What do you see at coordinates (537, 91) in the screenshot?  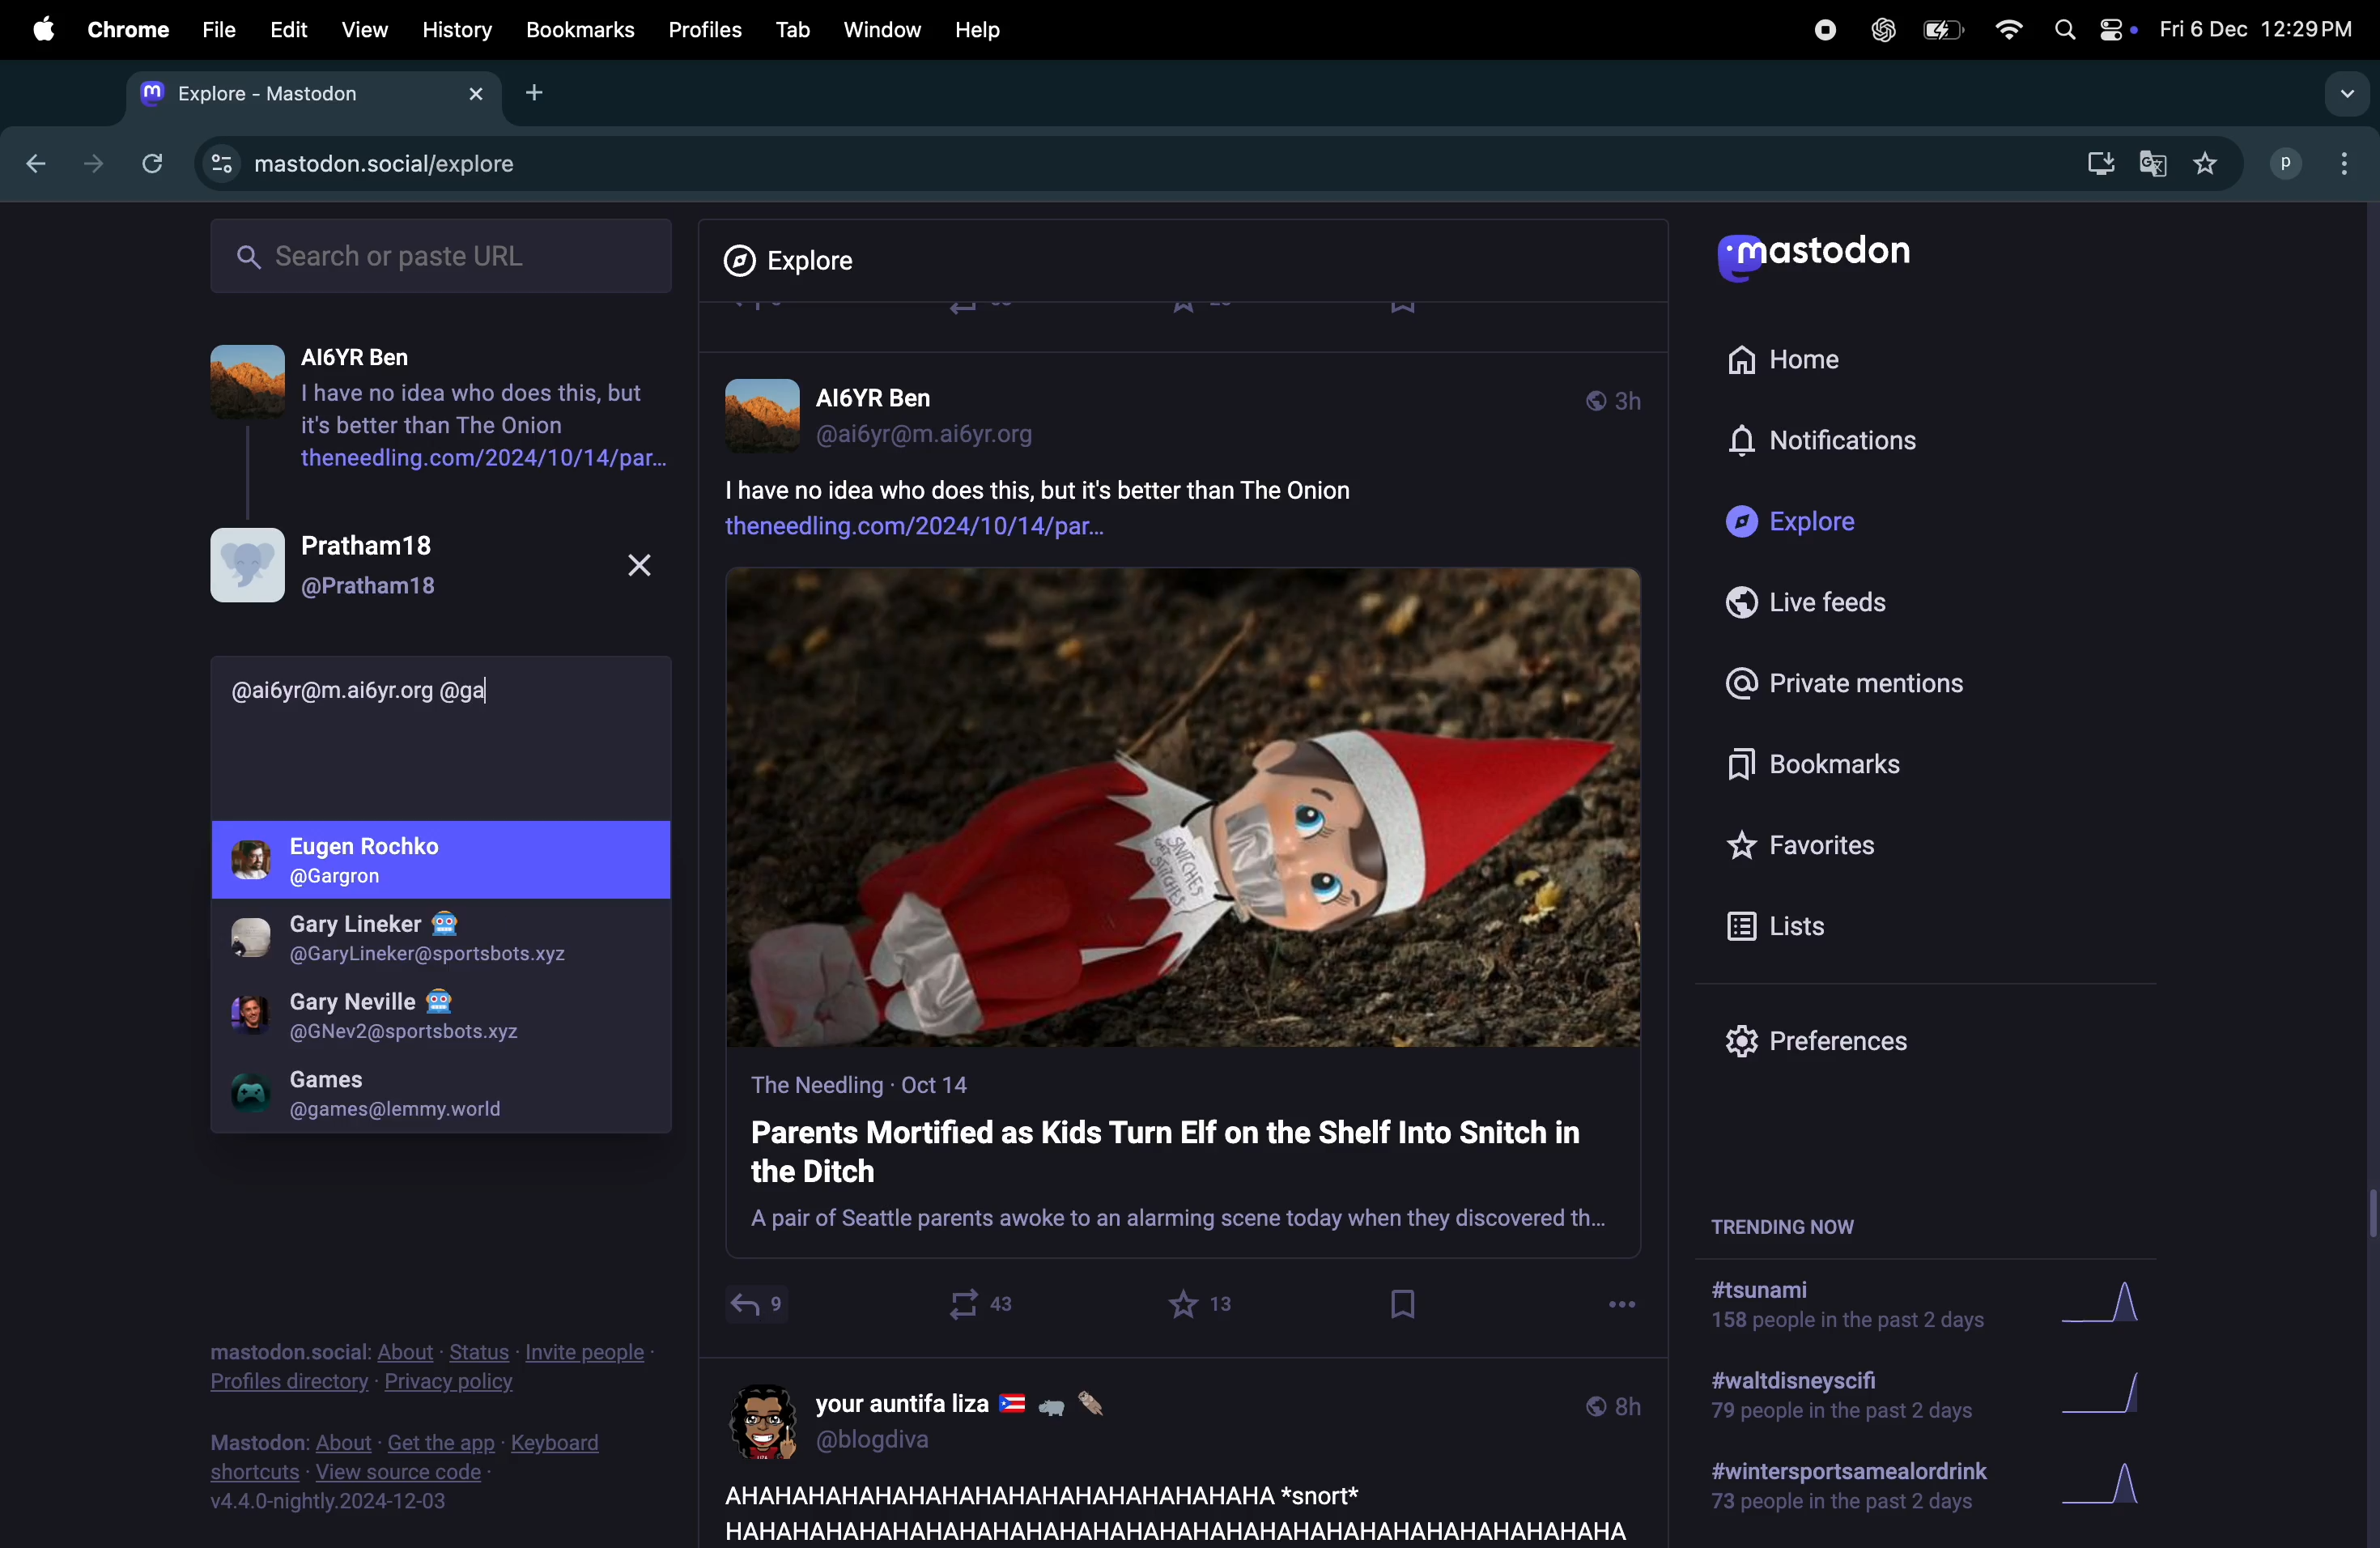 I see `add tab` at bounding box center [537, 91].